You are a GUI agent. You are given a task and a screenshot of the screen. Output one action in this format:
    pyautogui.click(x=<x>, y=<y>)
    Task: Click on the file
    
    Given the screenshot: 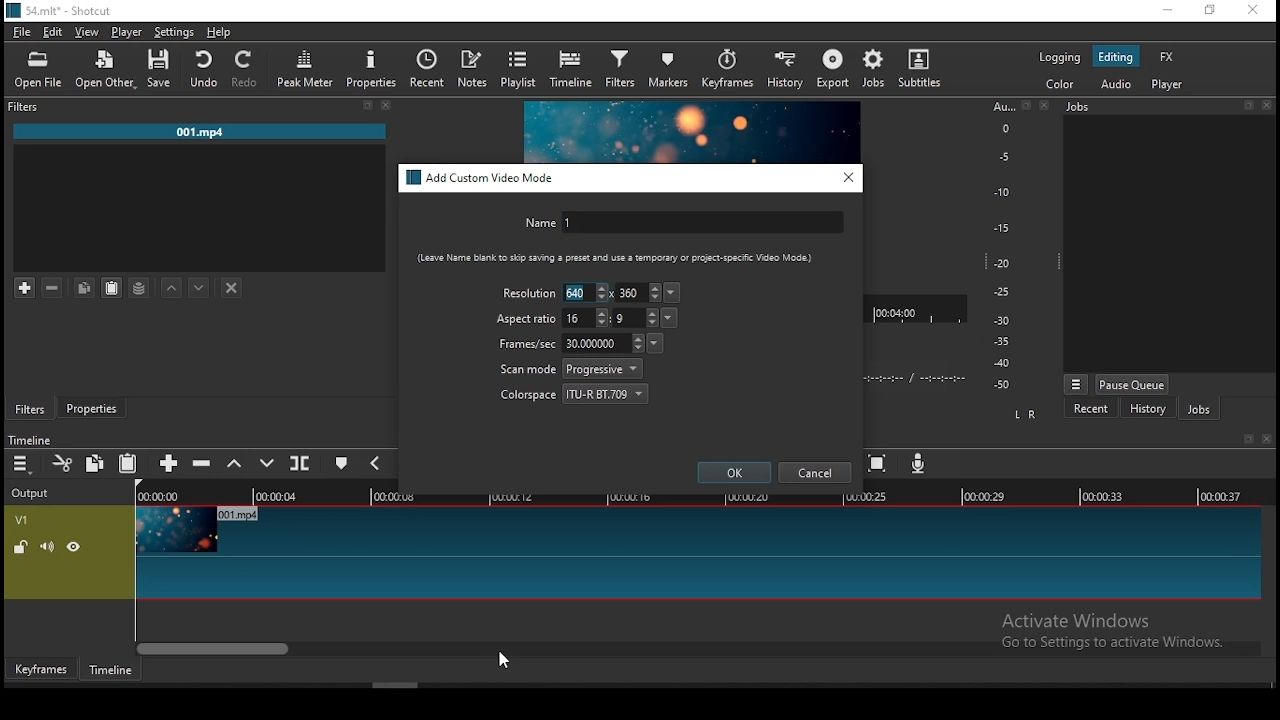 What is the action you would take?
    pyautogui.click(x=22, y=34)
    